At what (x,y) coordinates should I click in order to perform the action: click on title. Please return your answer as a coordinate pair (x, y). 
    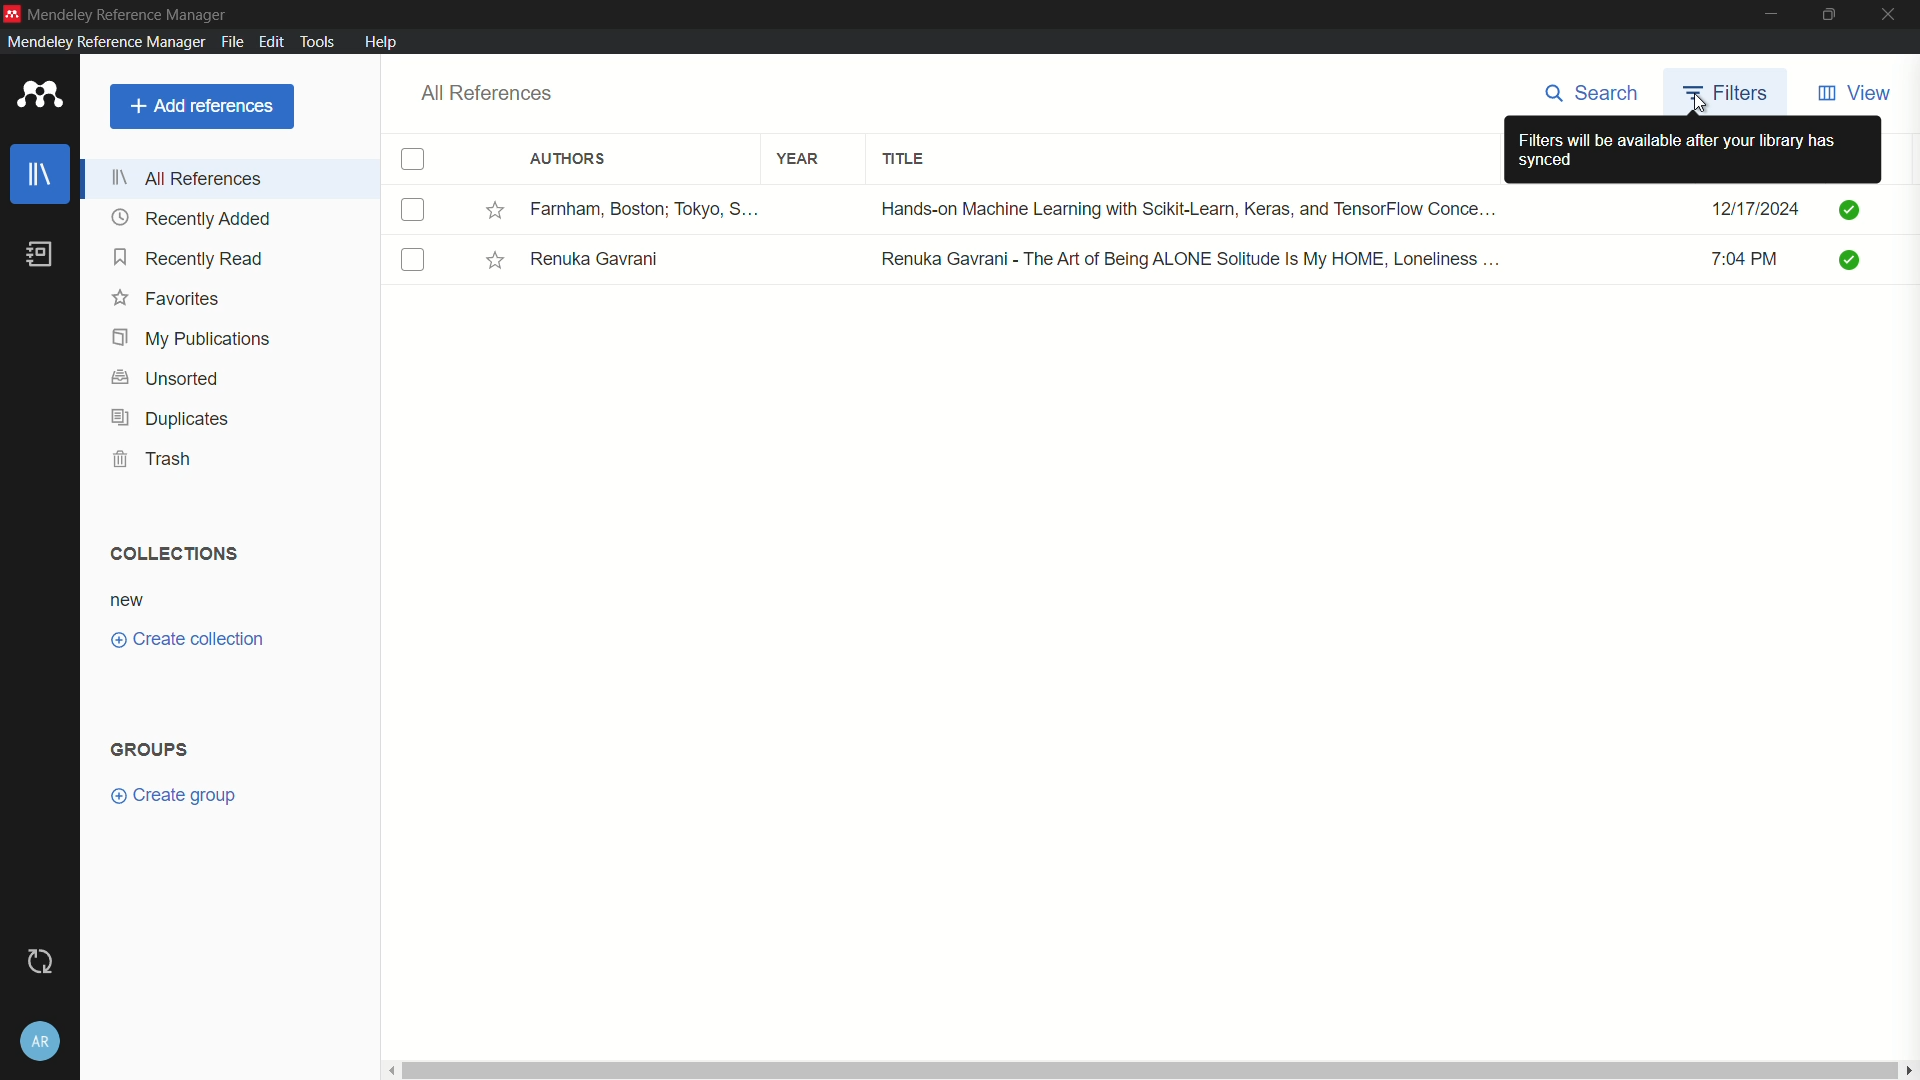
    Looking at the image, I should click on (905, 160).